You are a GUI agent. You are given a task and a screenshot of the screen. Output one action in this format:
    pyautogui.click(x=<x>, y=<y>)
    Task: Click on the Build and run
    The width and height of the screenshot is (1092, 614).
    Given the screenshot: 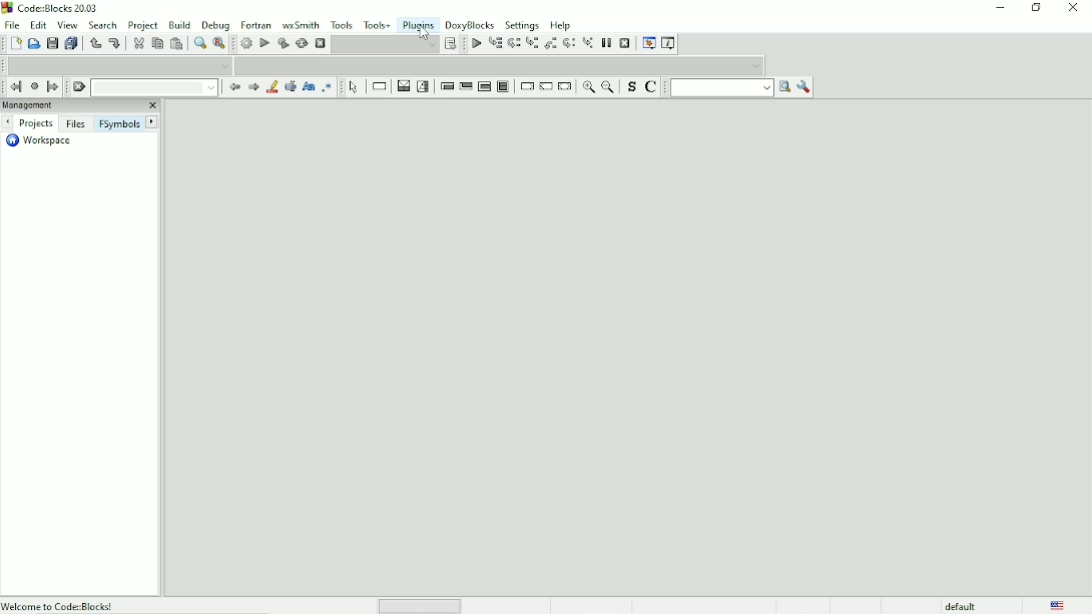 What is the action you would take?
    pyautogui.click(x=283, y=43)
    